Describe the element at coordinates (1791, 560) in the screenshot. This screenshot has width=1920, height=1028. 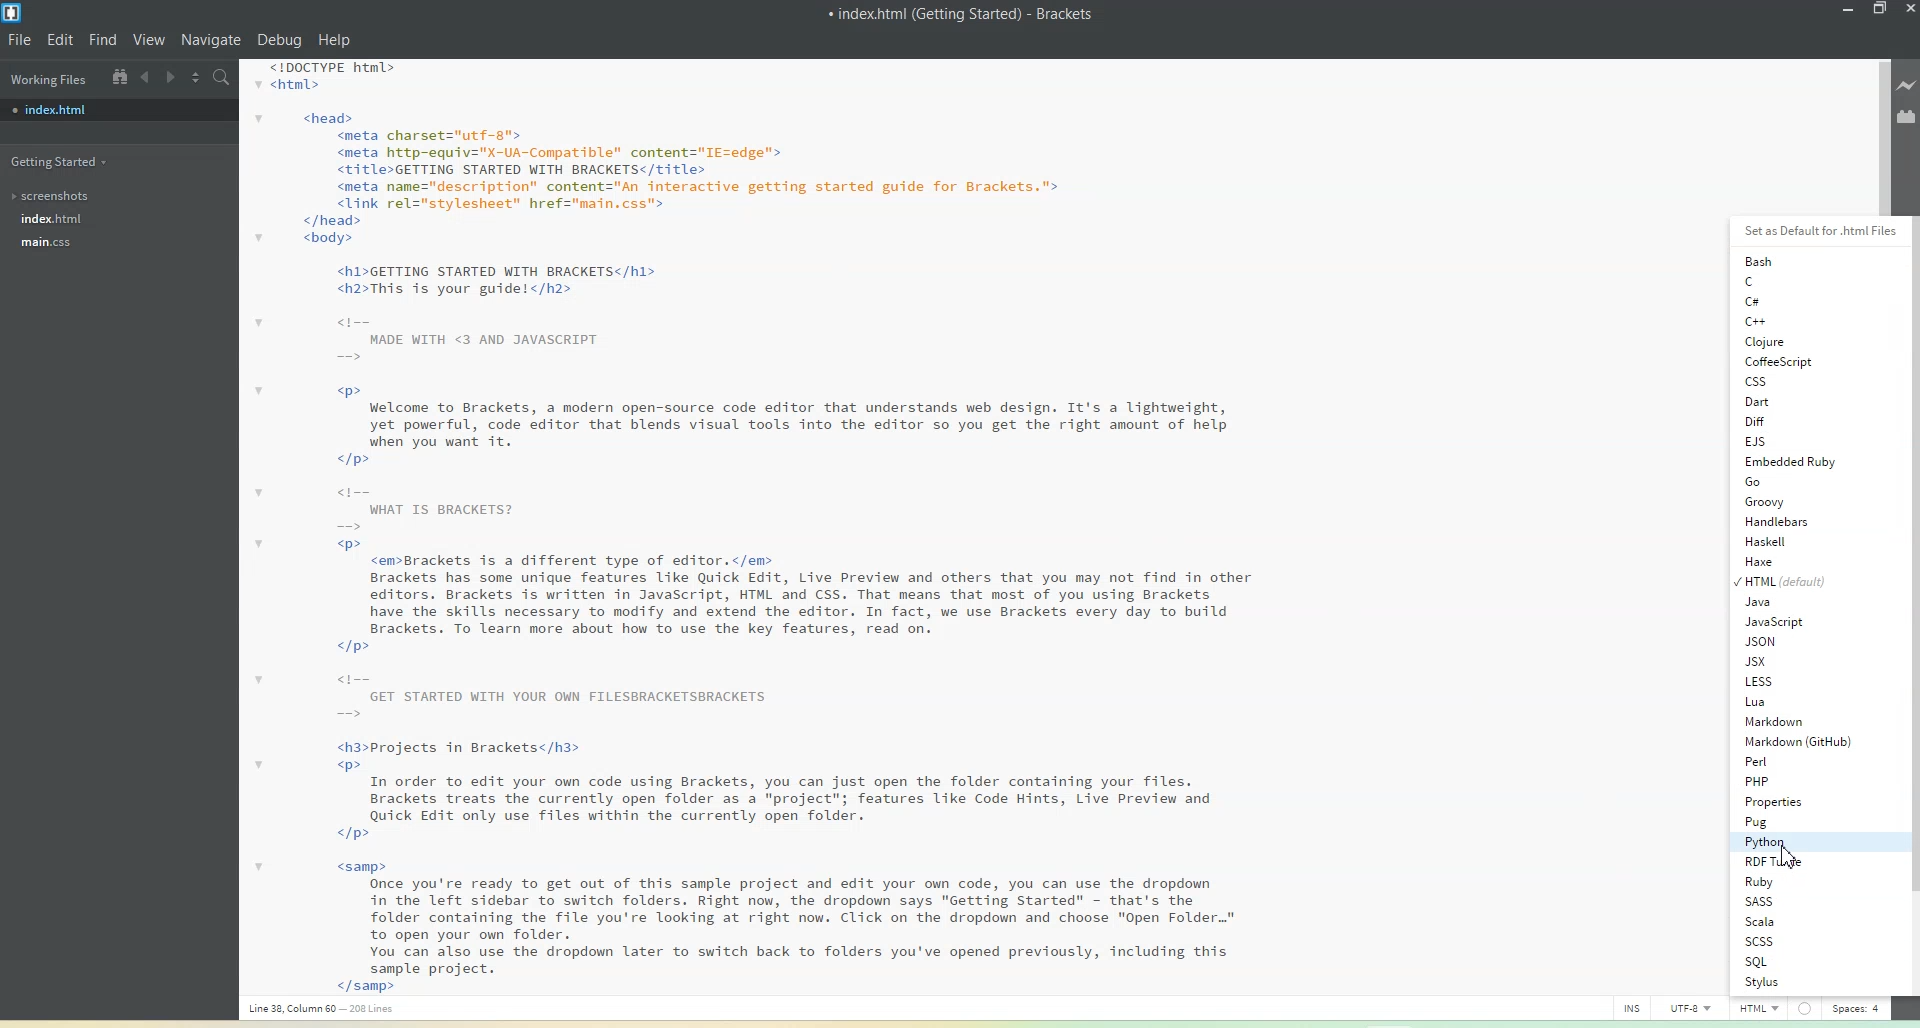
I see `Haxe` at that location.